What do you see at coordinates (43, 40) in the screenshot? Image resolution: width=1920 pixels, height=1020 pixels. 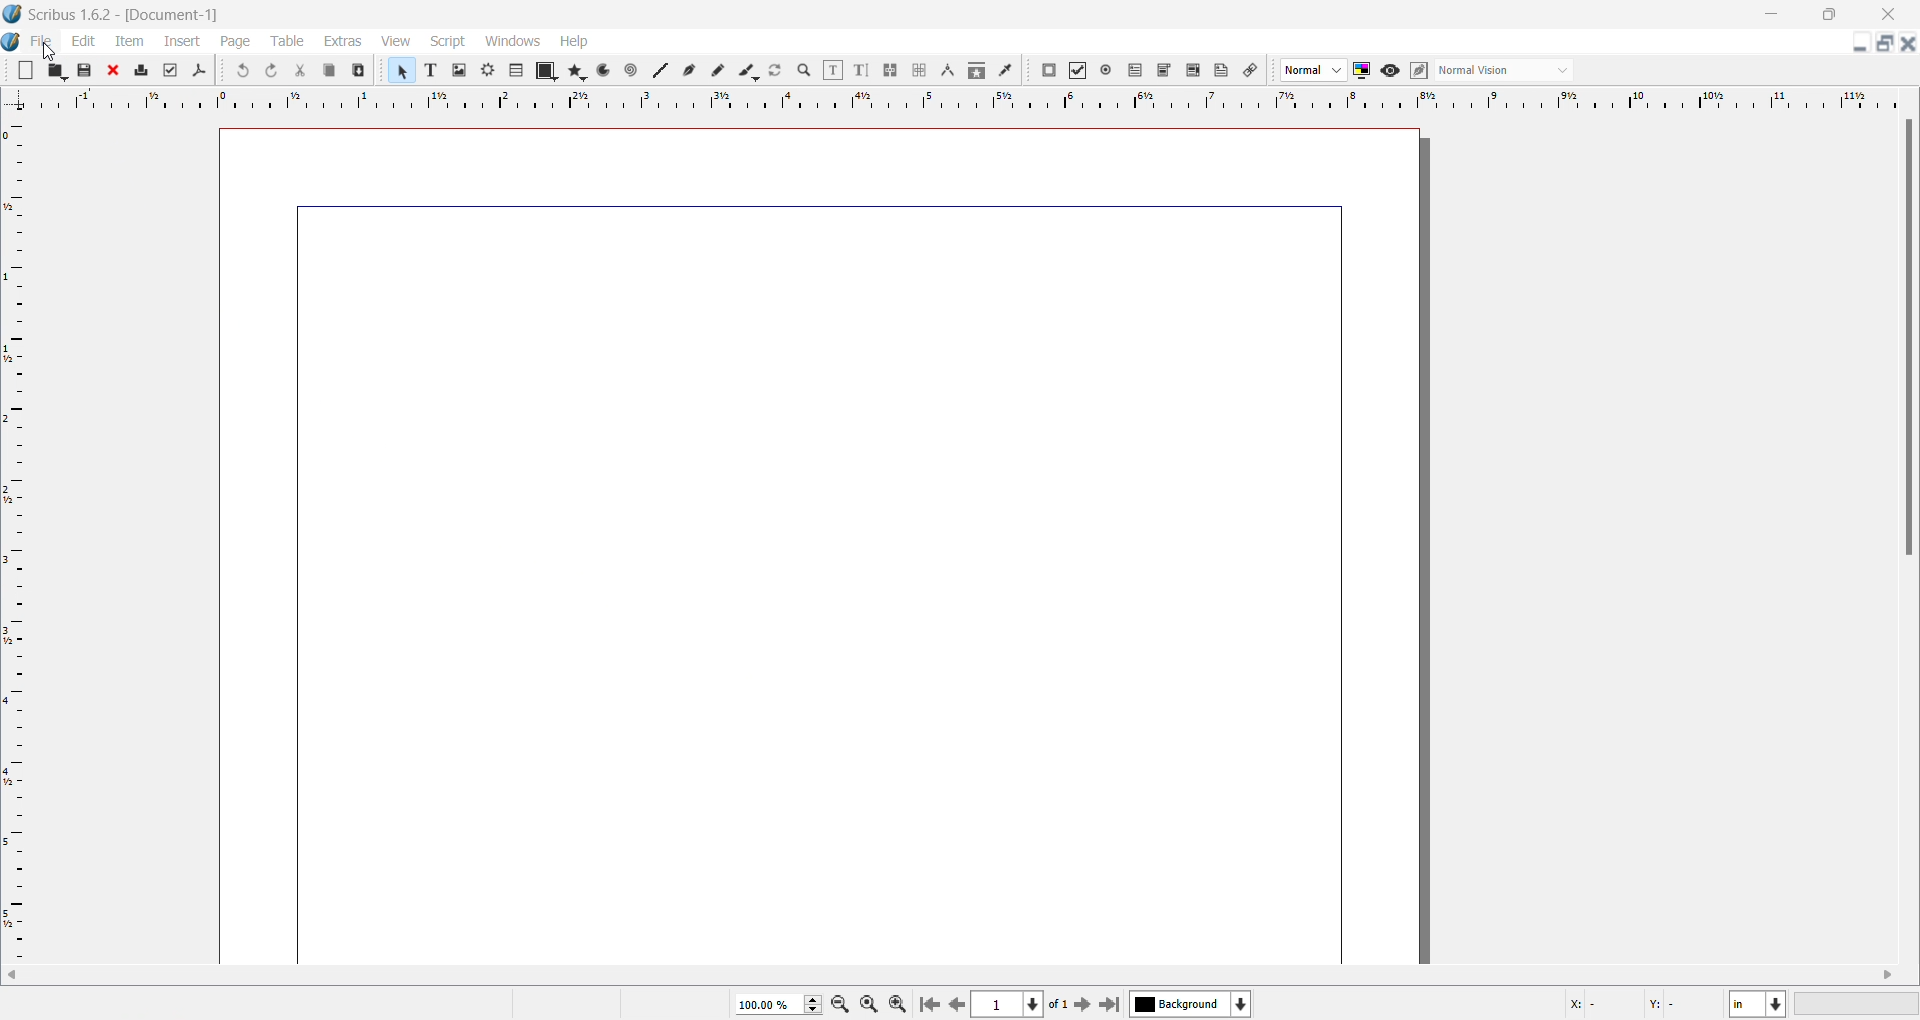 I see `File` at bounding box center [43, 40].